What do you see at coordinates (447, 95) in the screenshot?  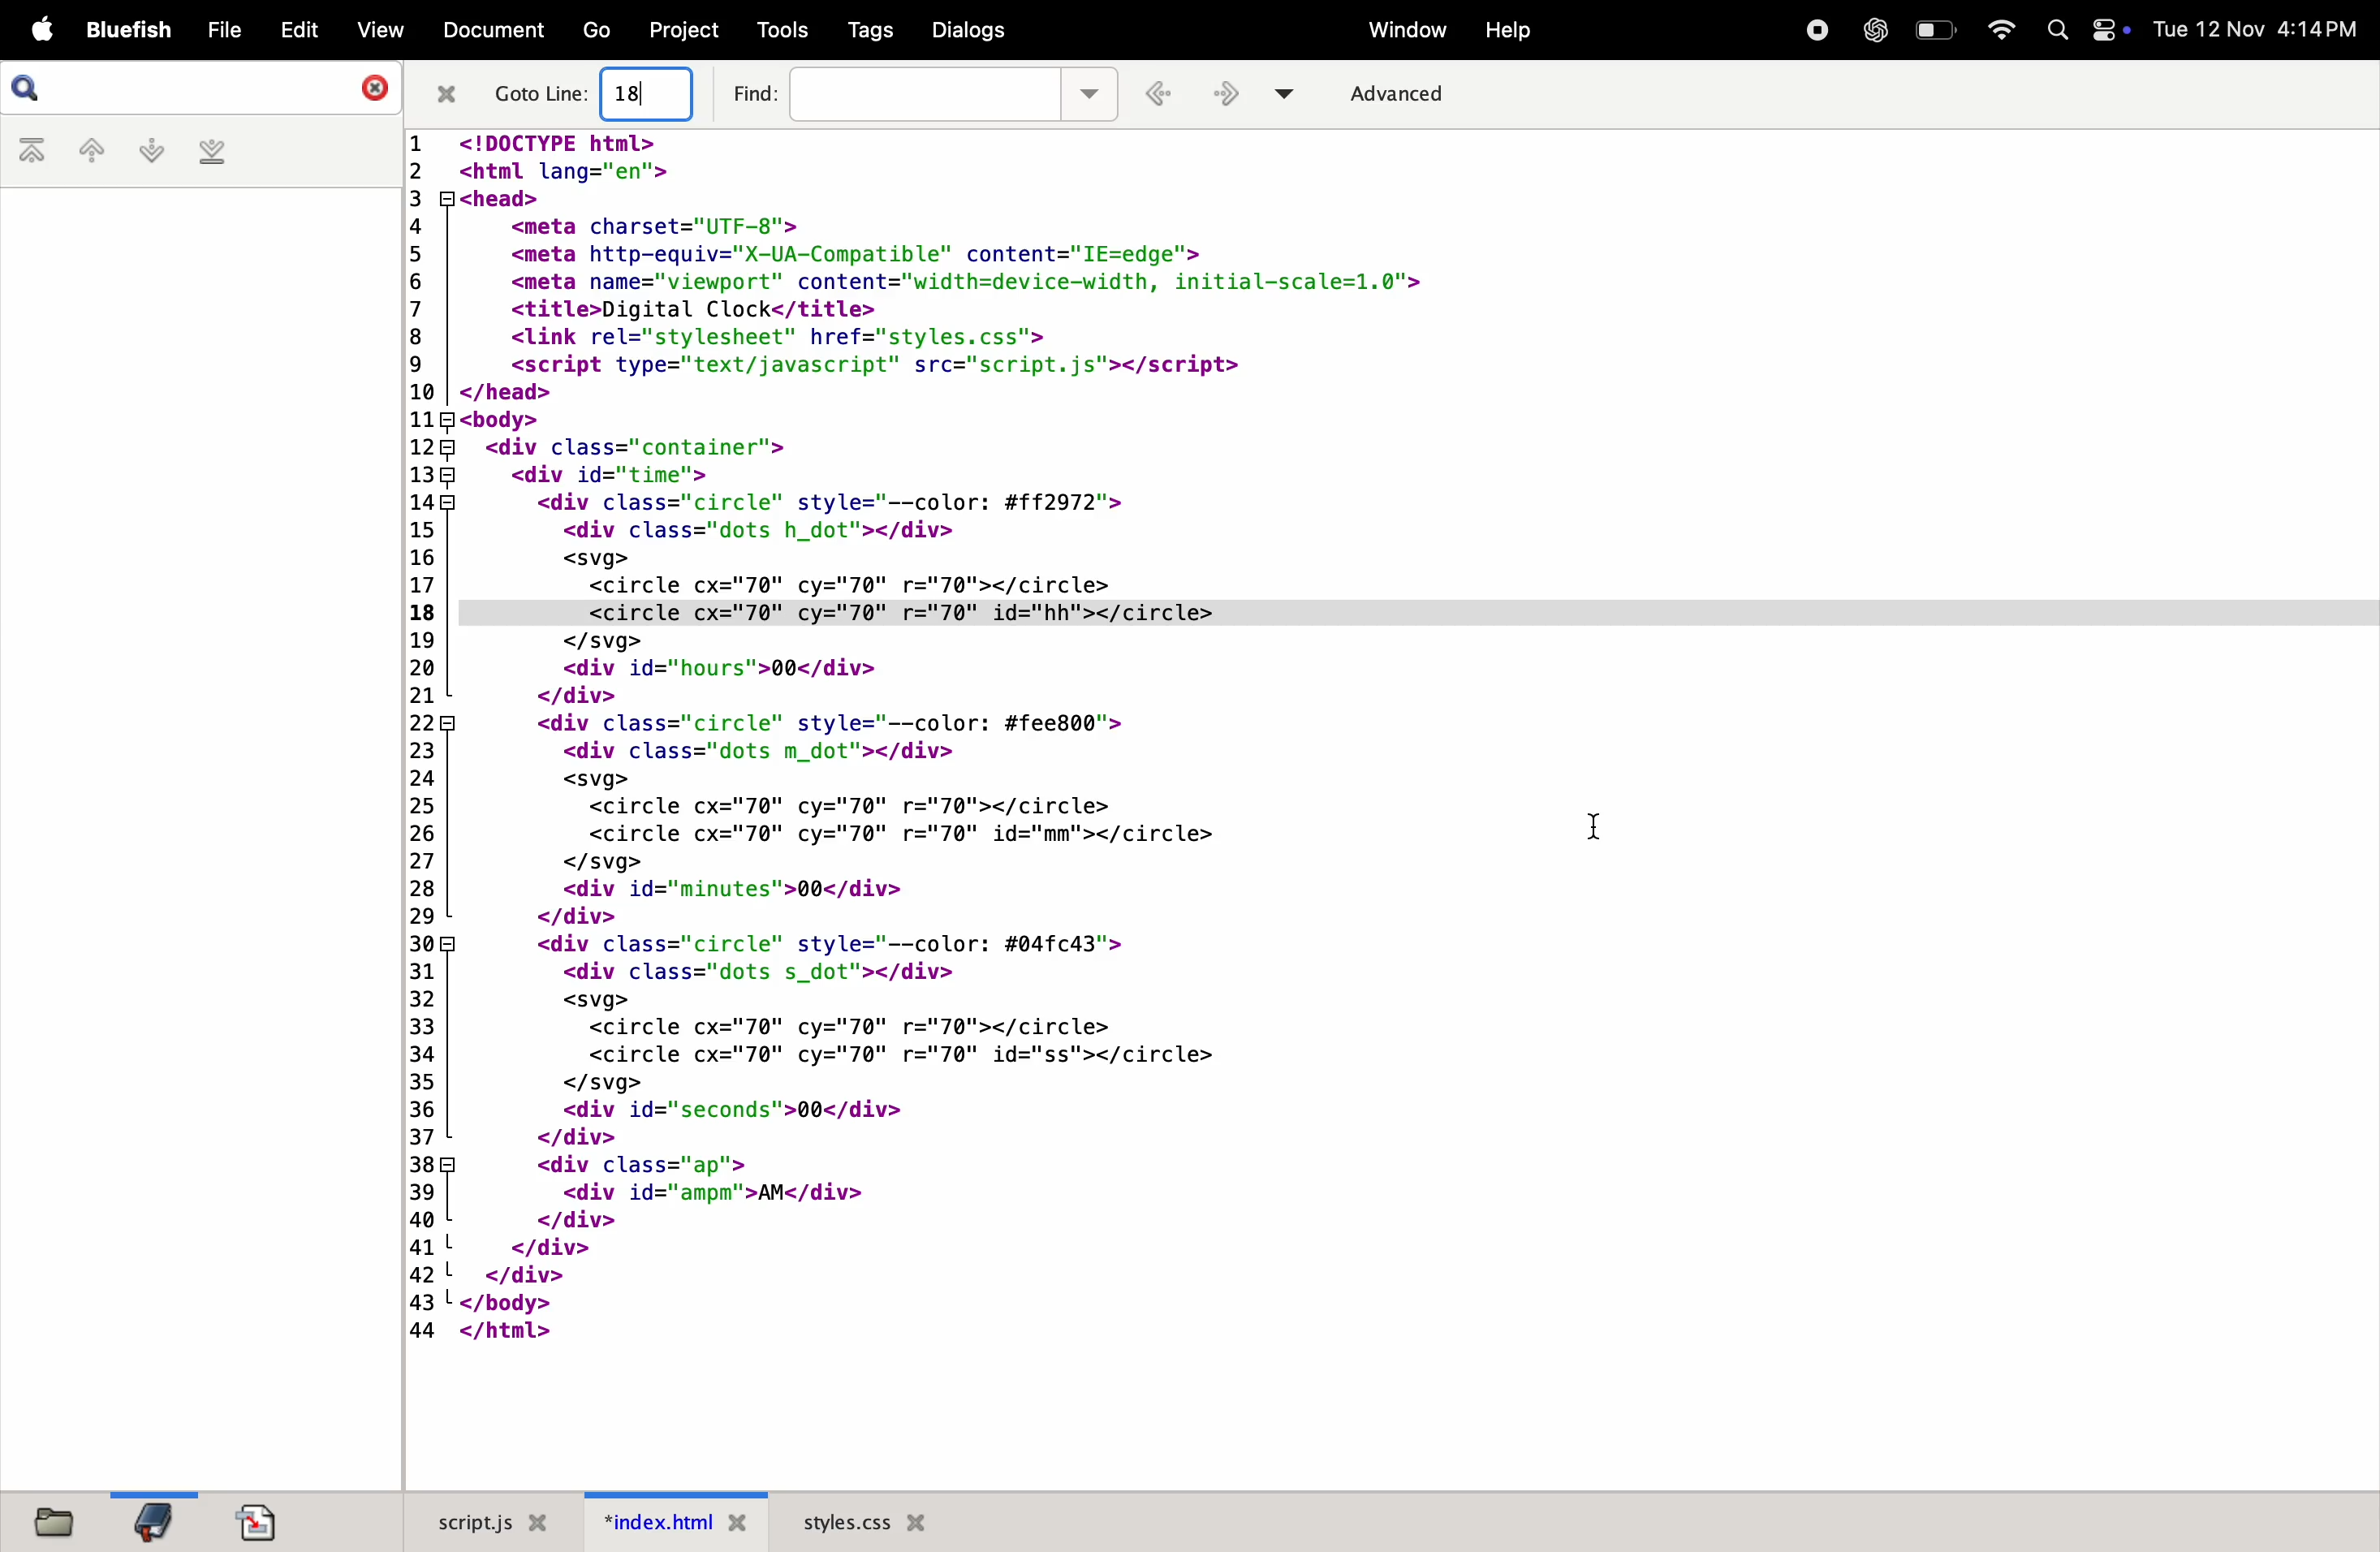 I see `close` at bounding box center [447, 95].